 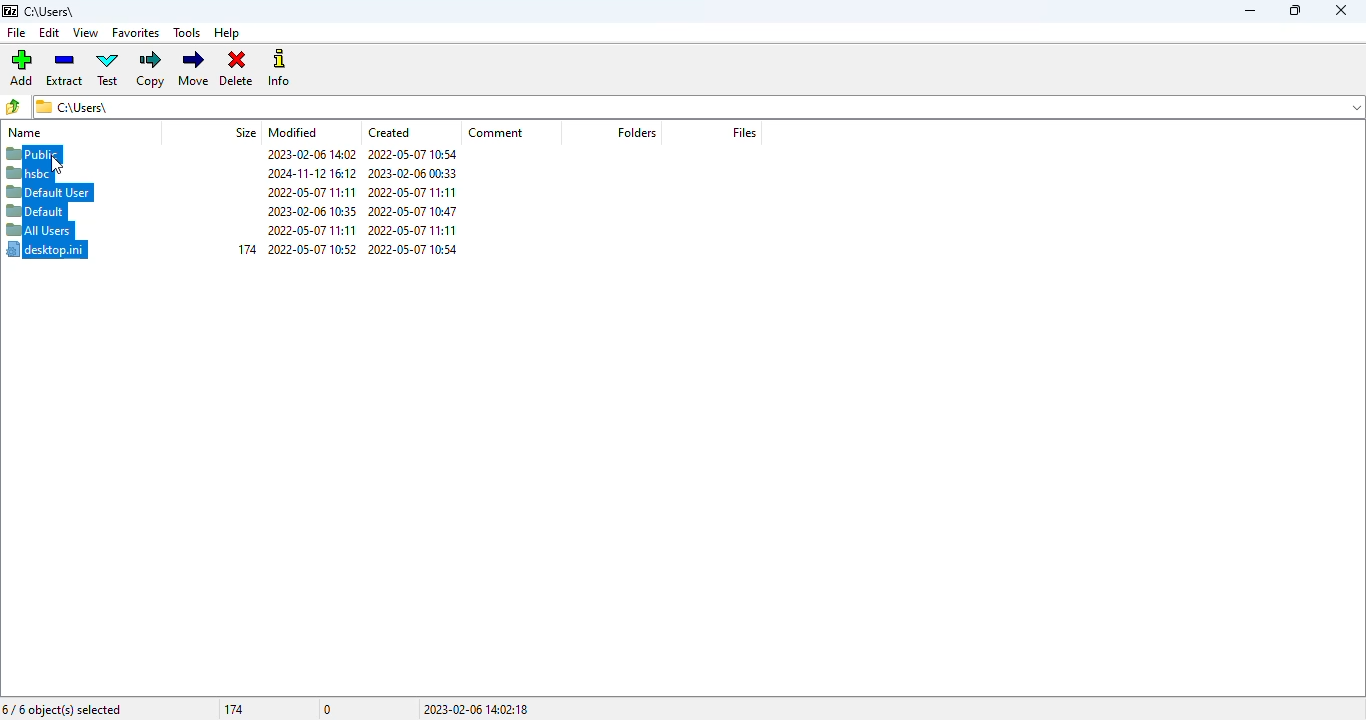 What do you see at coordinates (11, 106) in the screenshot?
I see `browse folders` at bounding box center [11, 106].